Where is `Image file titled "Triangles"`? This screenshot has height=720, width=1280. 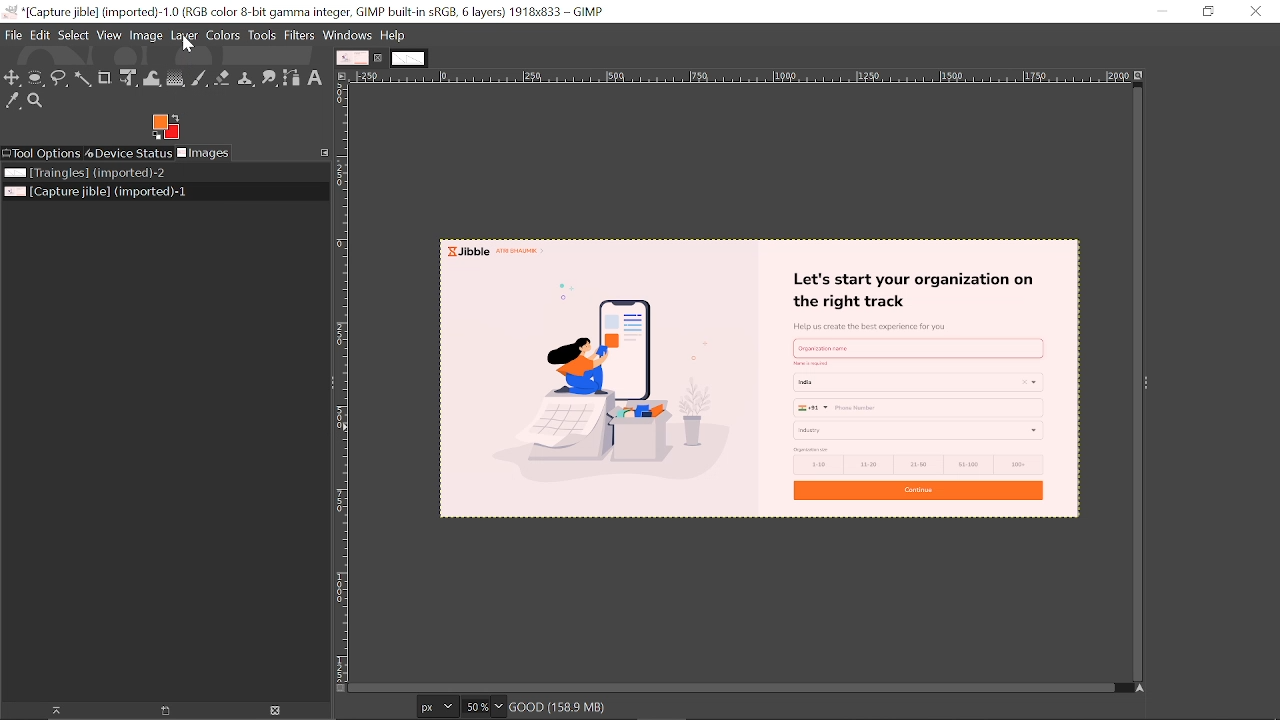 Image file titled "Triangles" is located at coordinates (108, 173).